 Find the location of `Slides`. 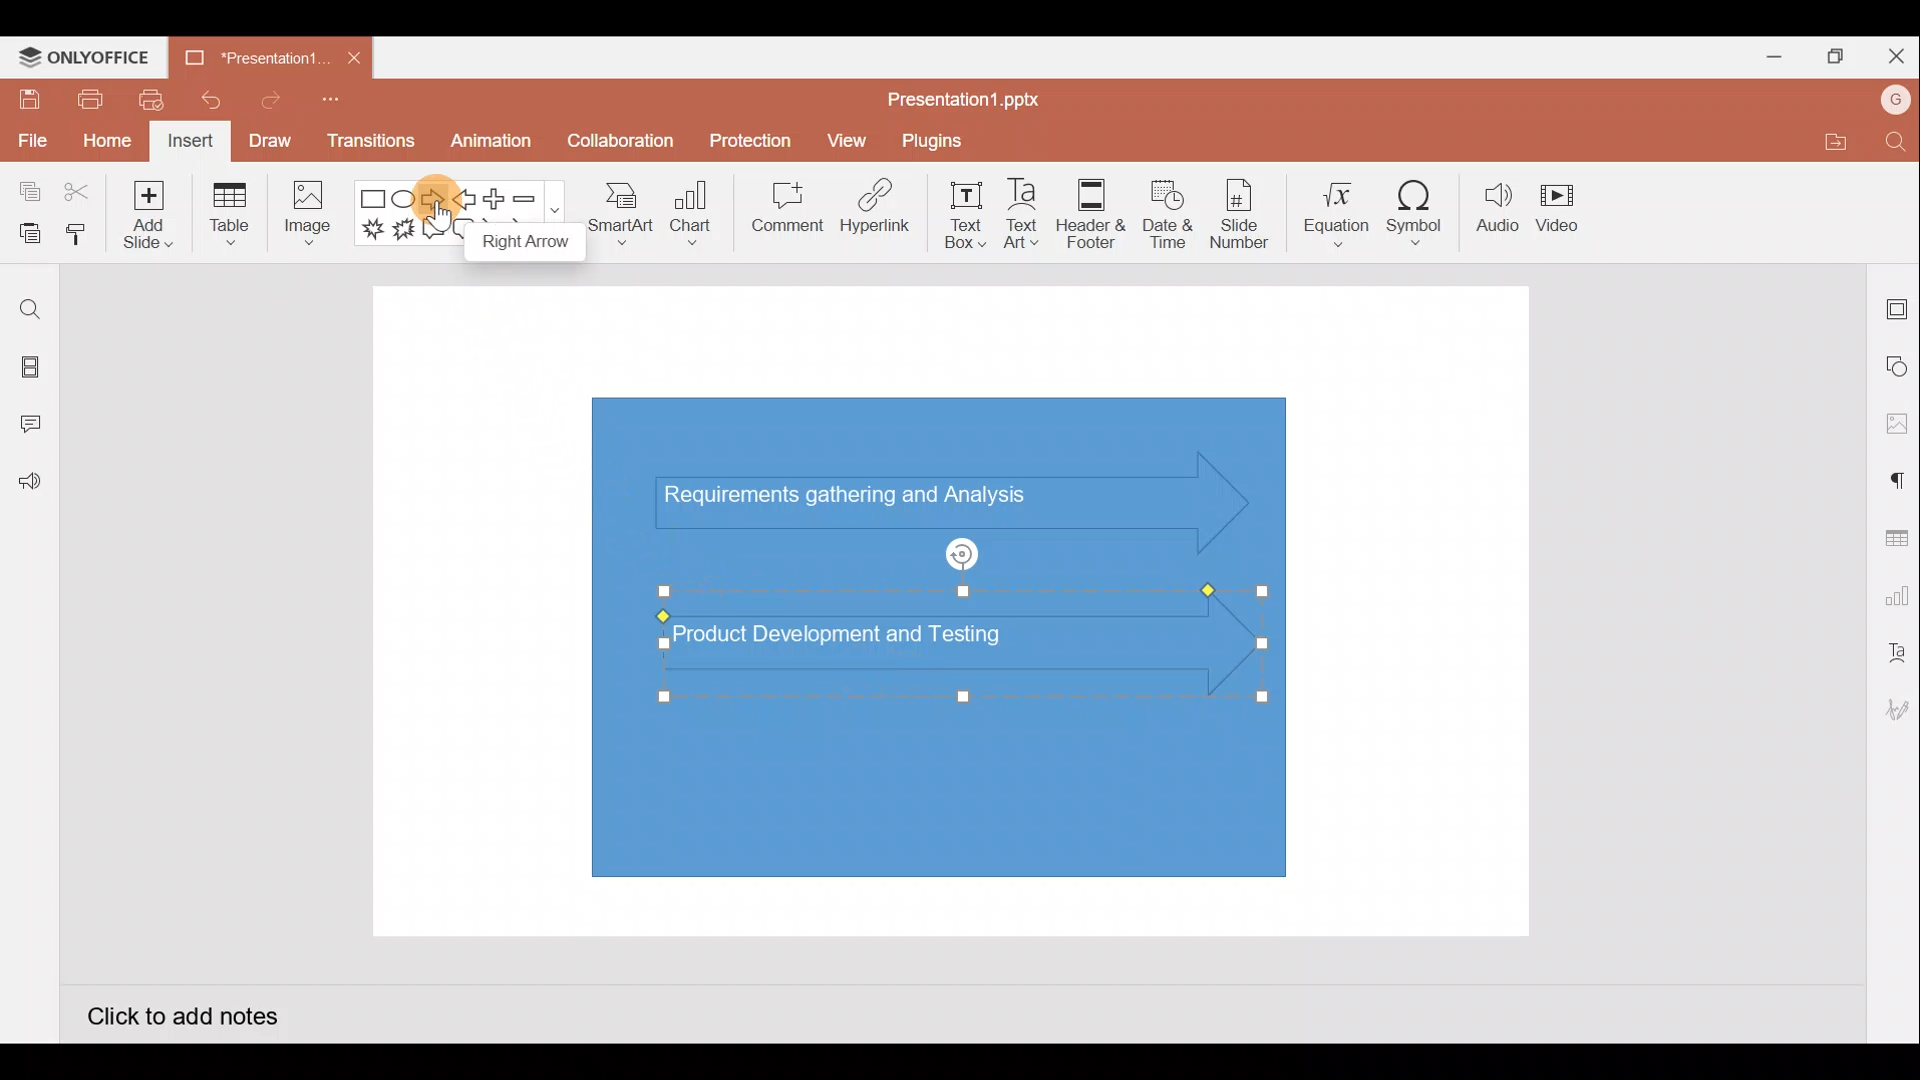

Slides is located at coordinates (28, 370).